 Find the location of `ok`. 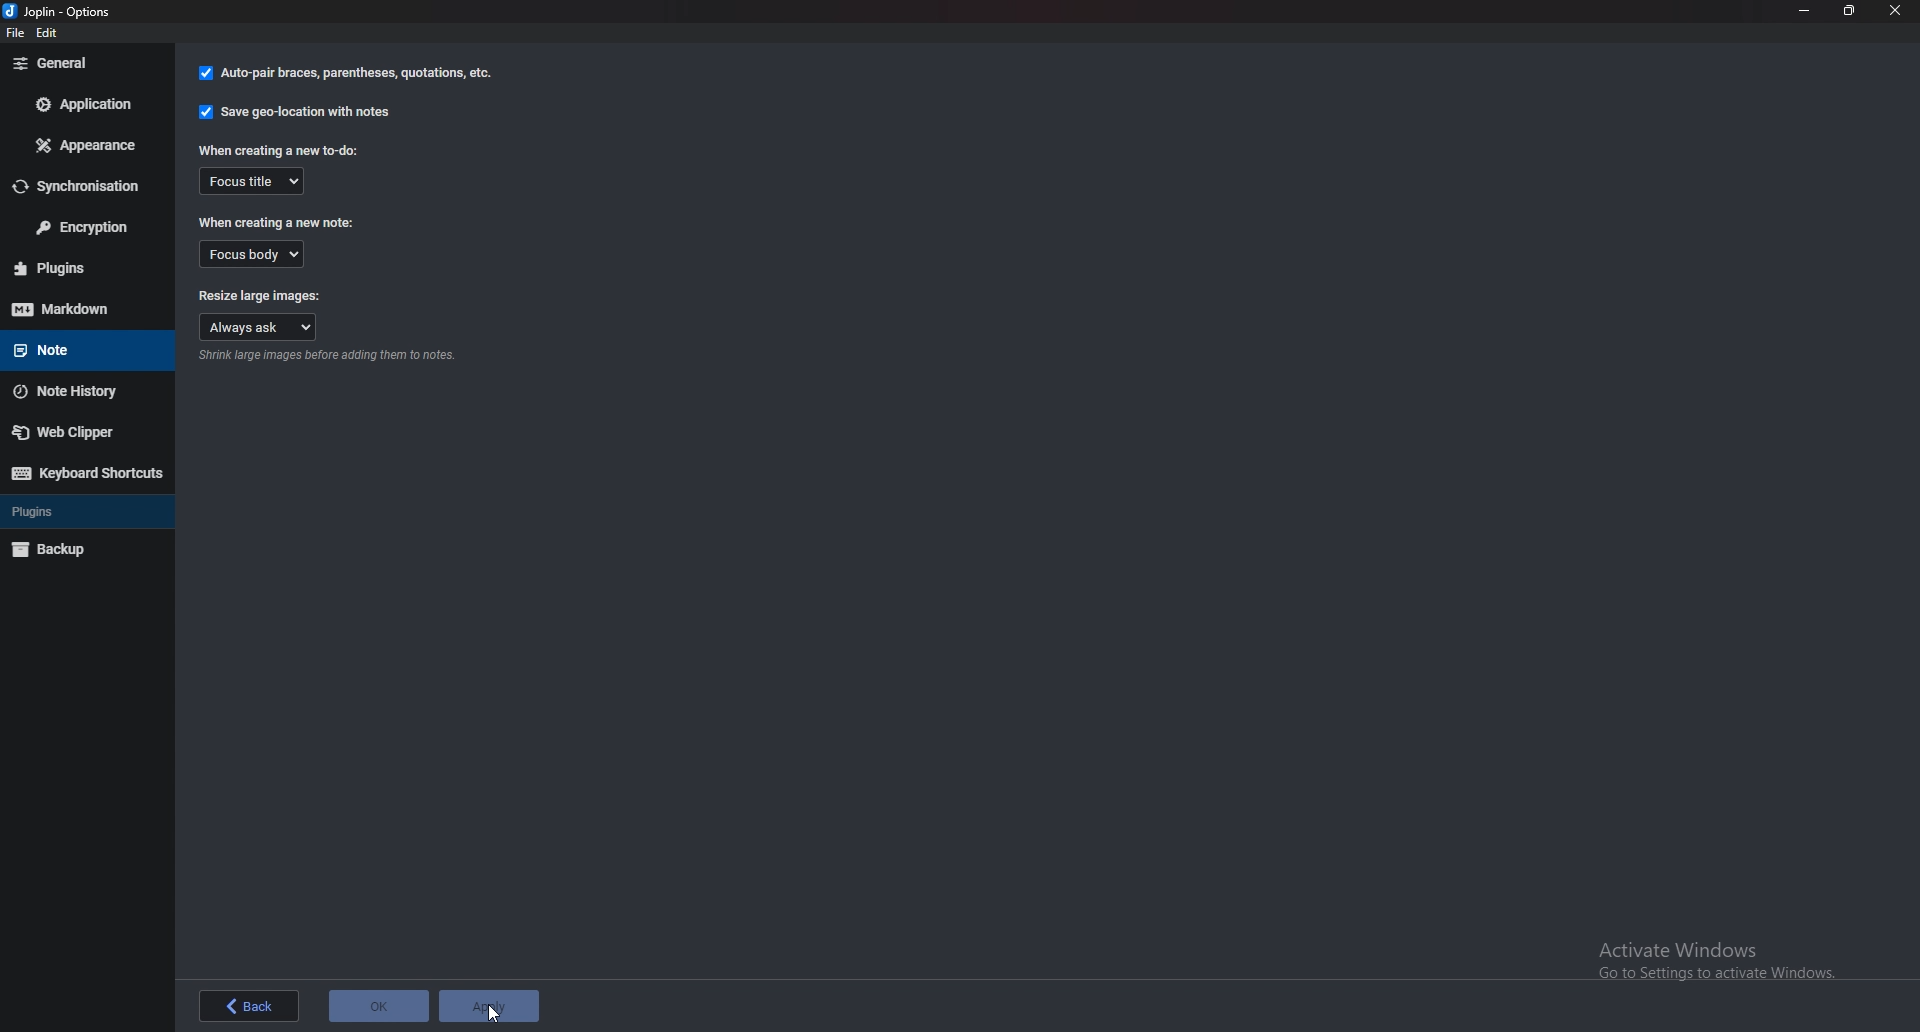

ok is located at coordinates (378, 1004).